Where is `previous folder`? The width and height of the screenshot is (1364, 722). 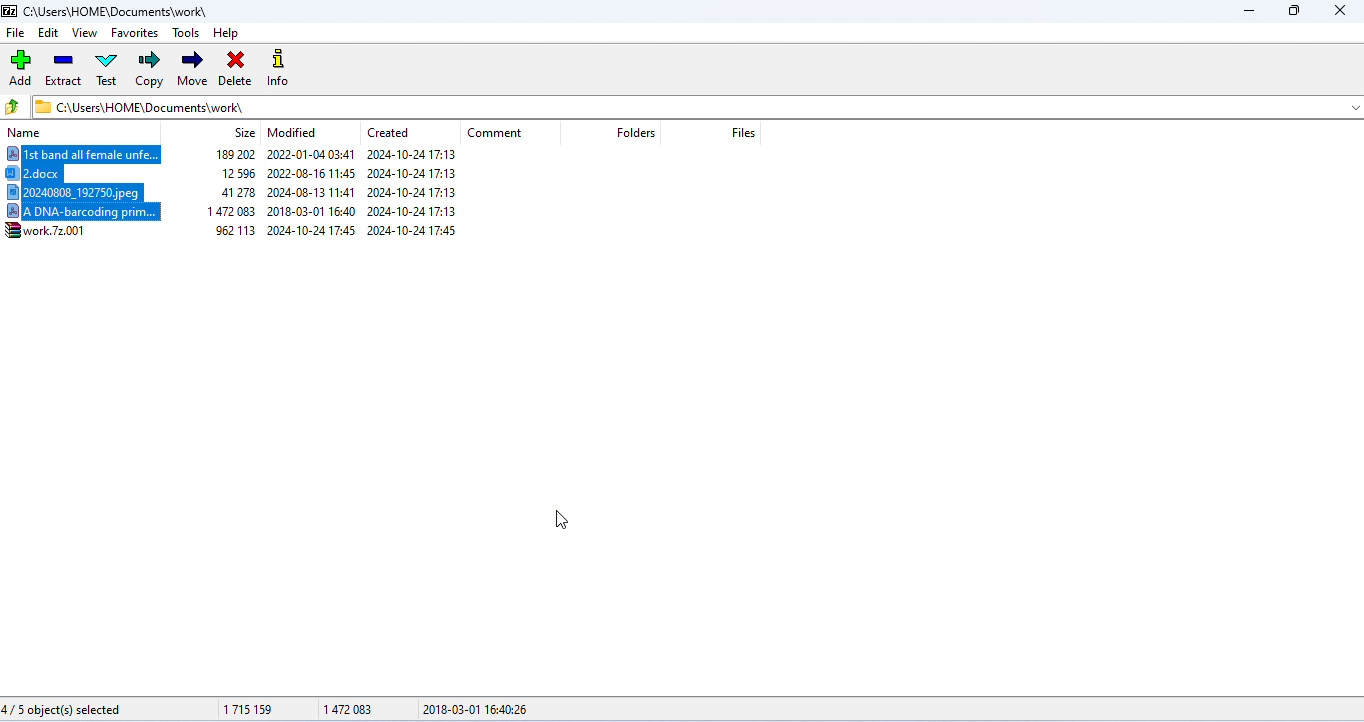
previous folder is located at coordinates (14, 106).